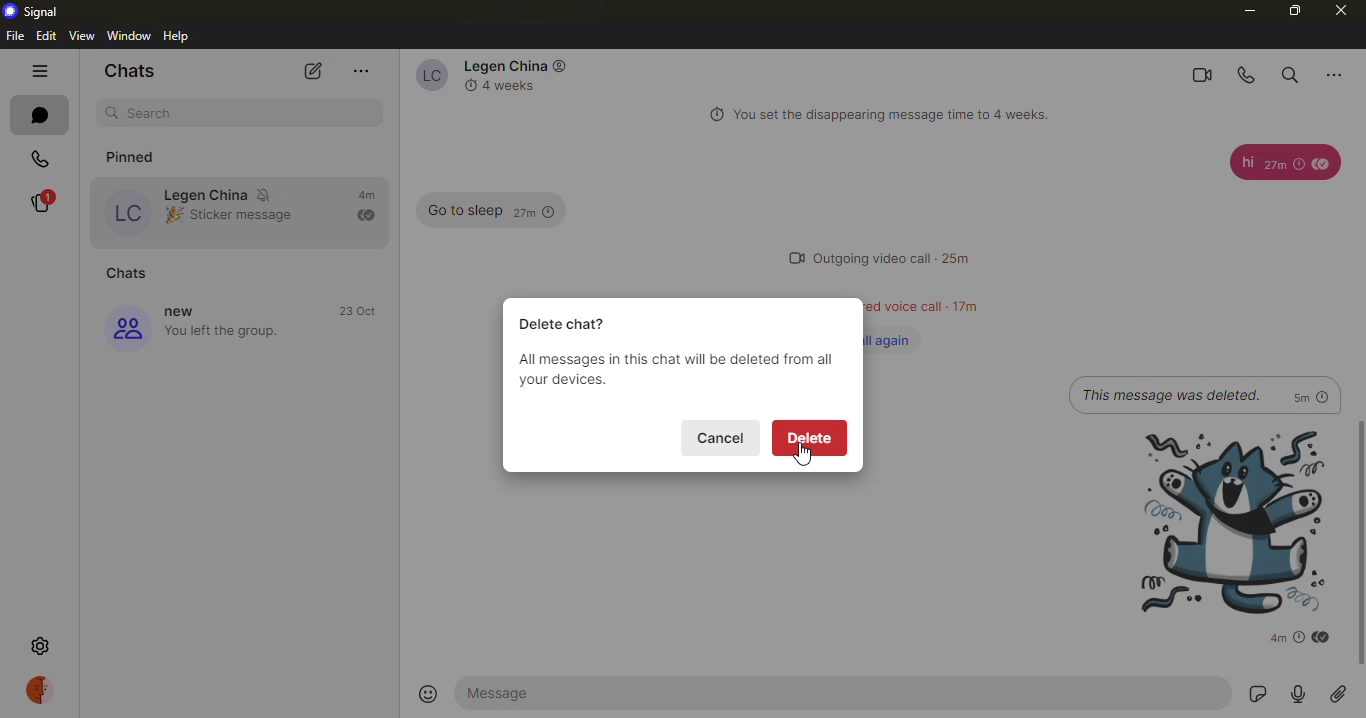 This screenshot has width=1366, height=718. I want to click on maximize, so click(1293, 10).